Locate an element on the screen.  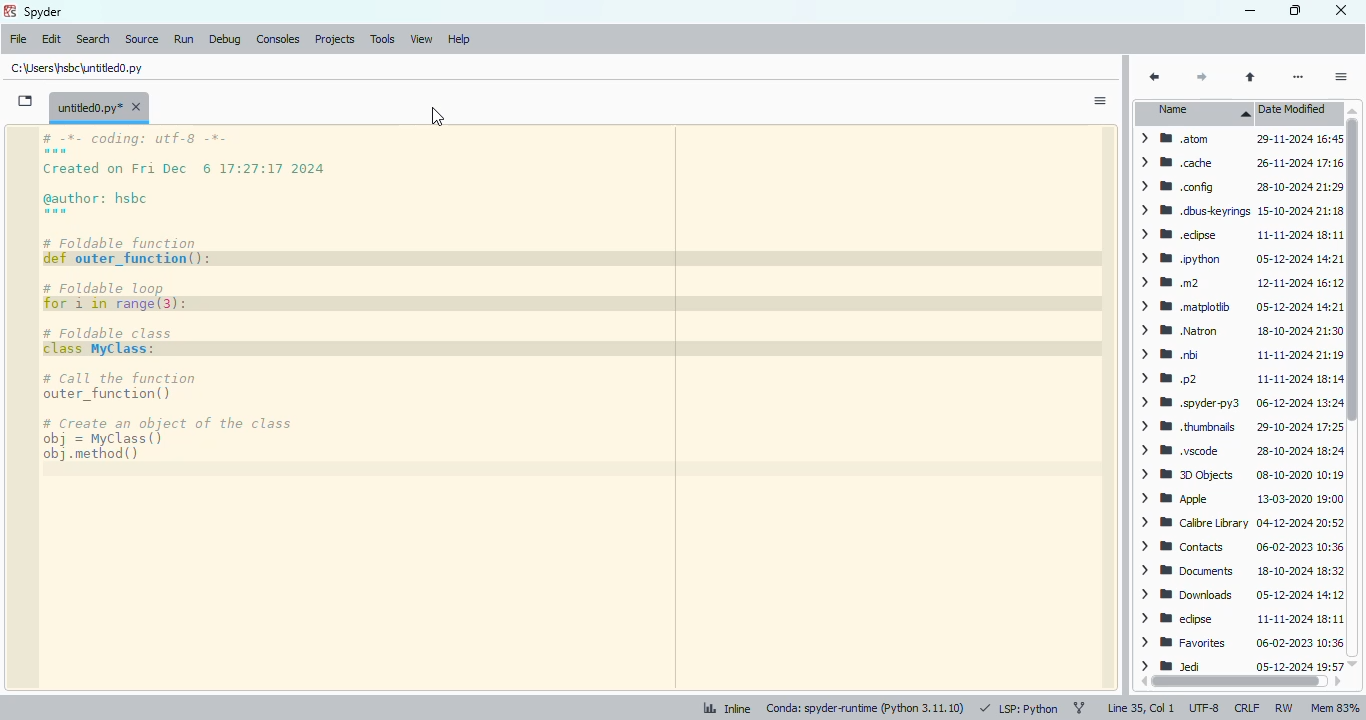
maximize is located at coordinates (1297, 10).